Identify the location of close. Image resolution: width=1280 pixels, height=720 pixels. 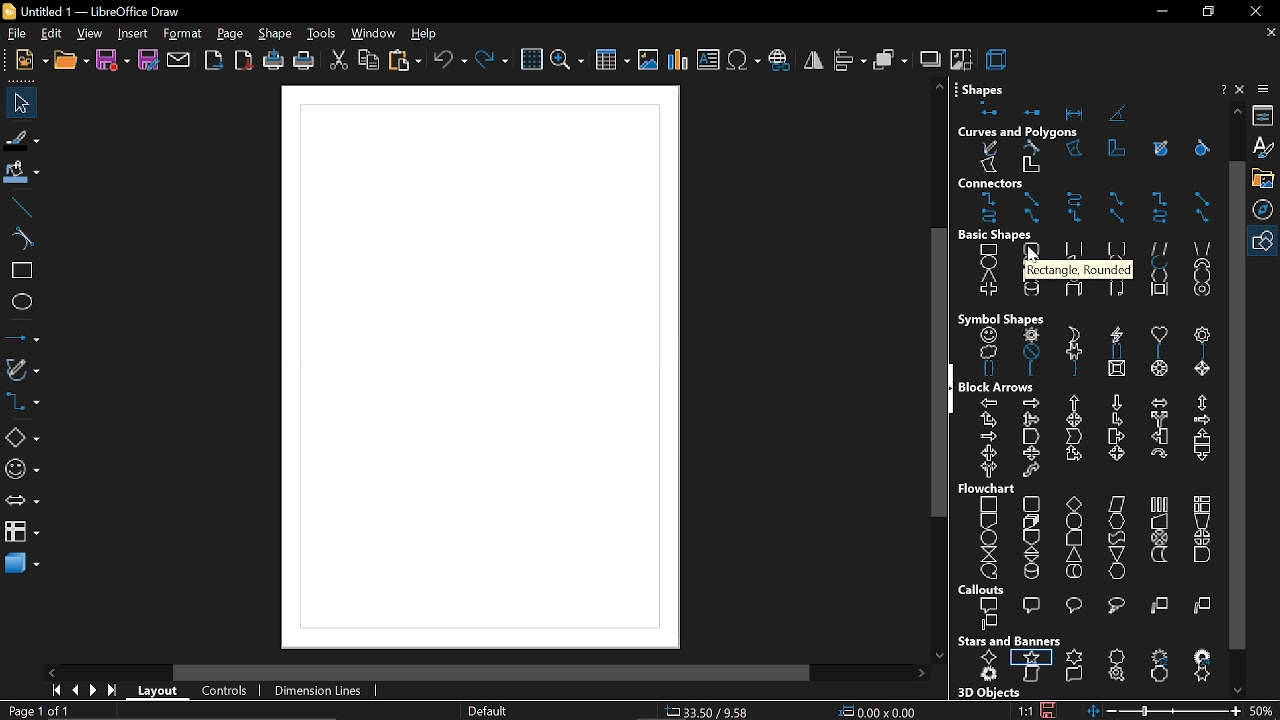
(1254, 11).